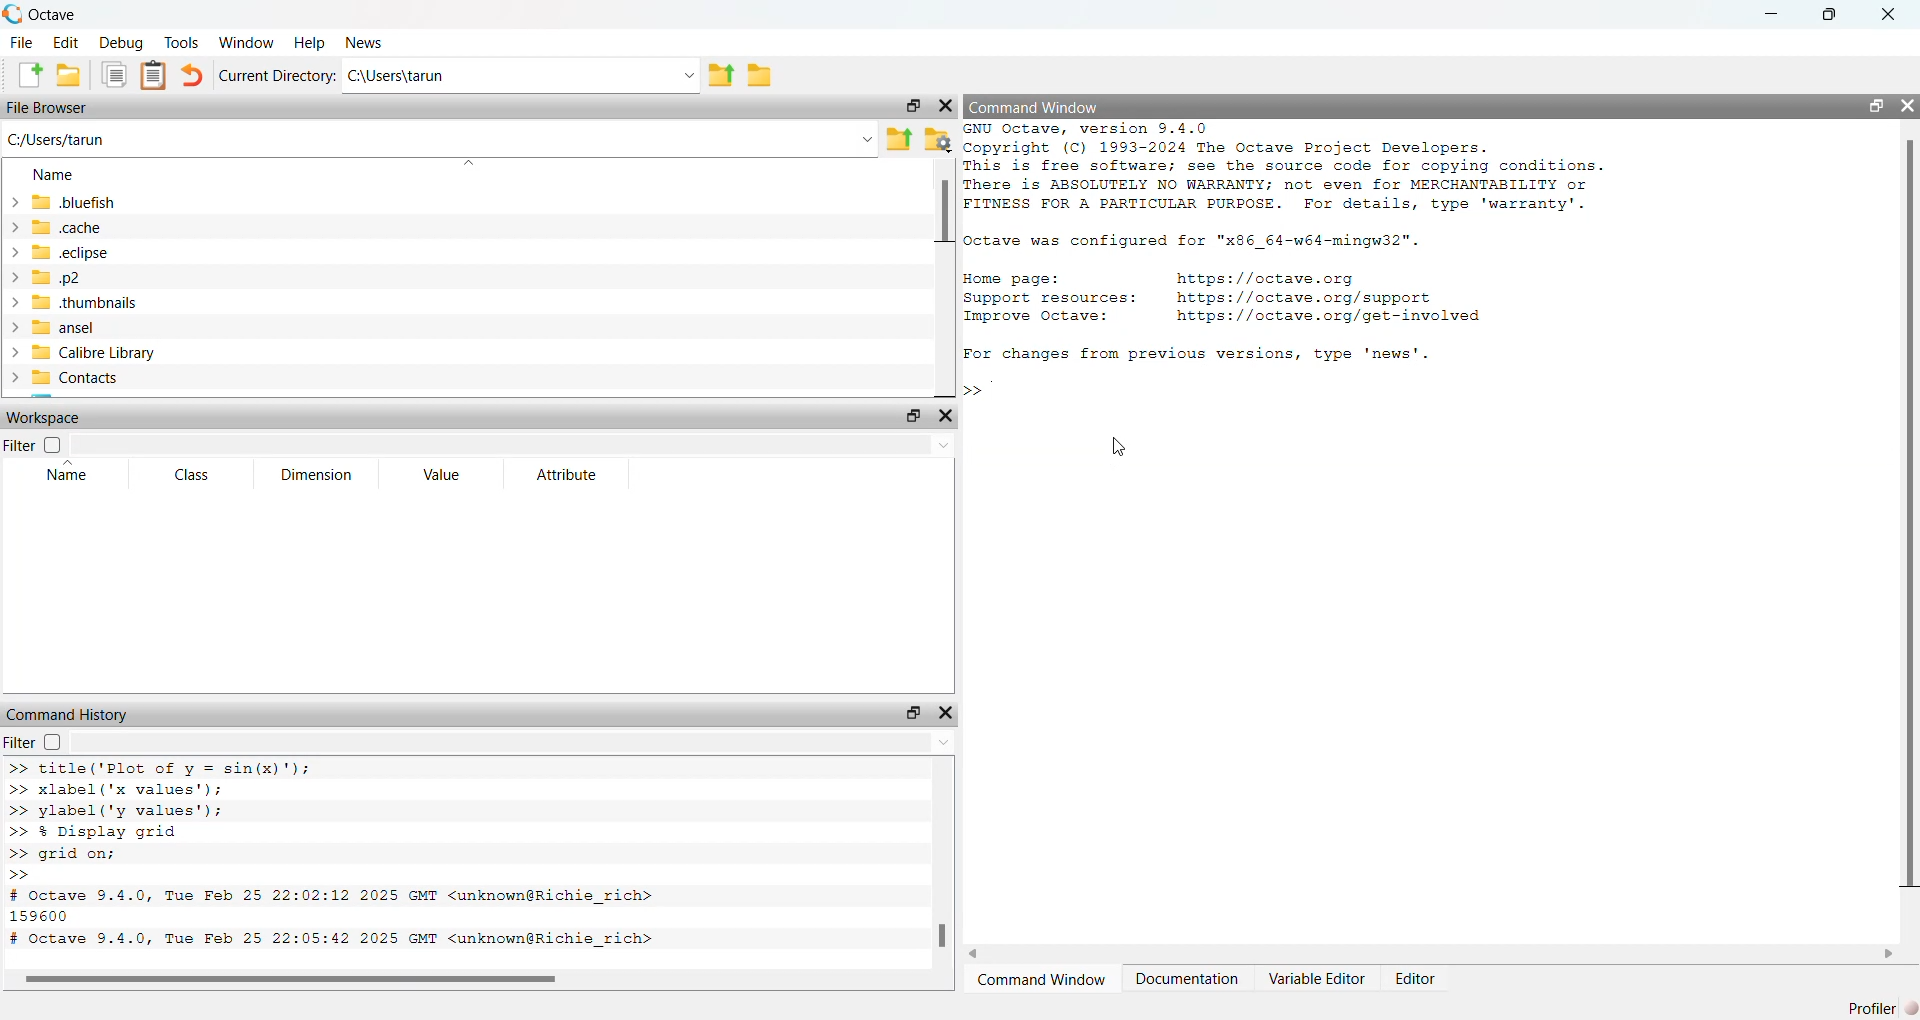 The image size is (1920, 1020). Describe the element at coordinates (12, 14) in the screenshot. I see `logo` at that location.